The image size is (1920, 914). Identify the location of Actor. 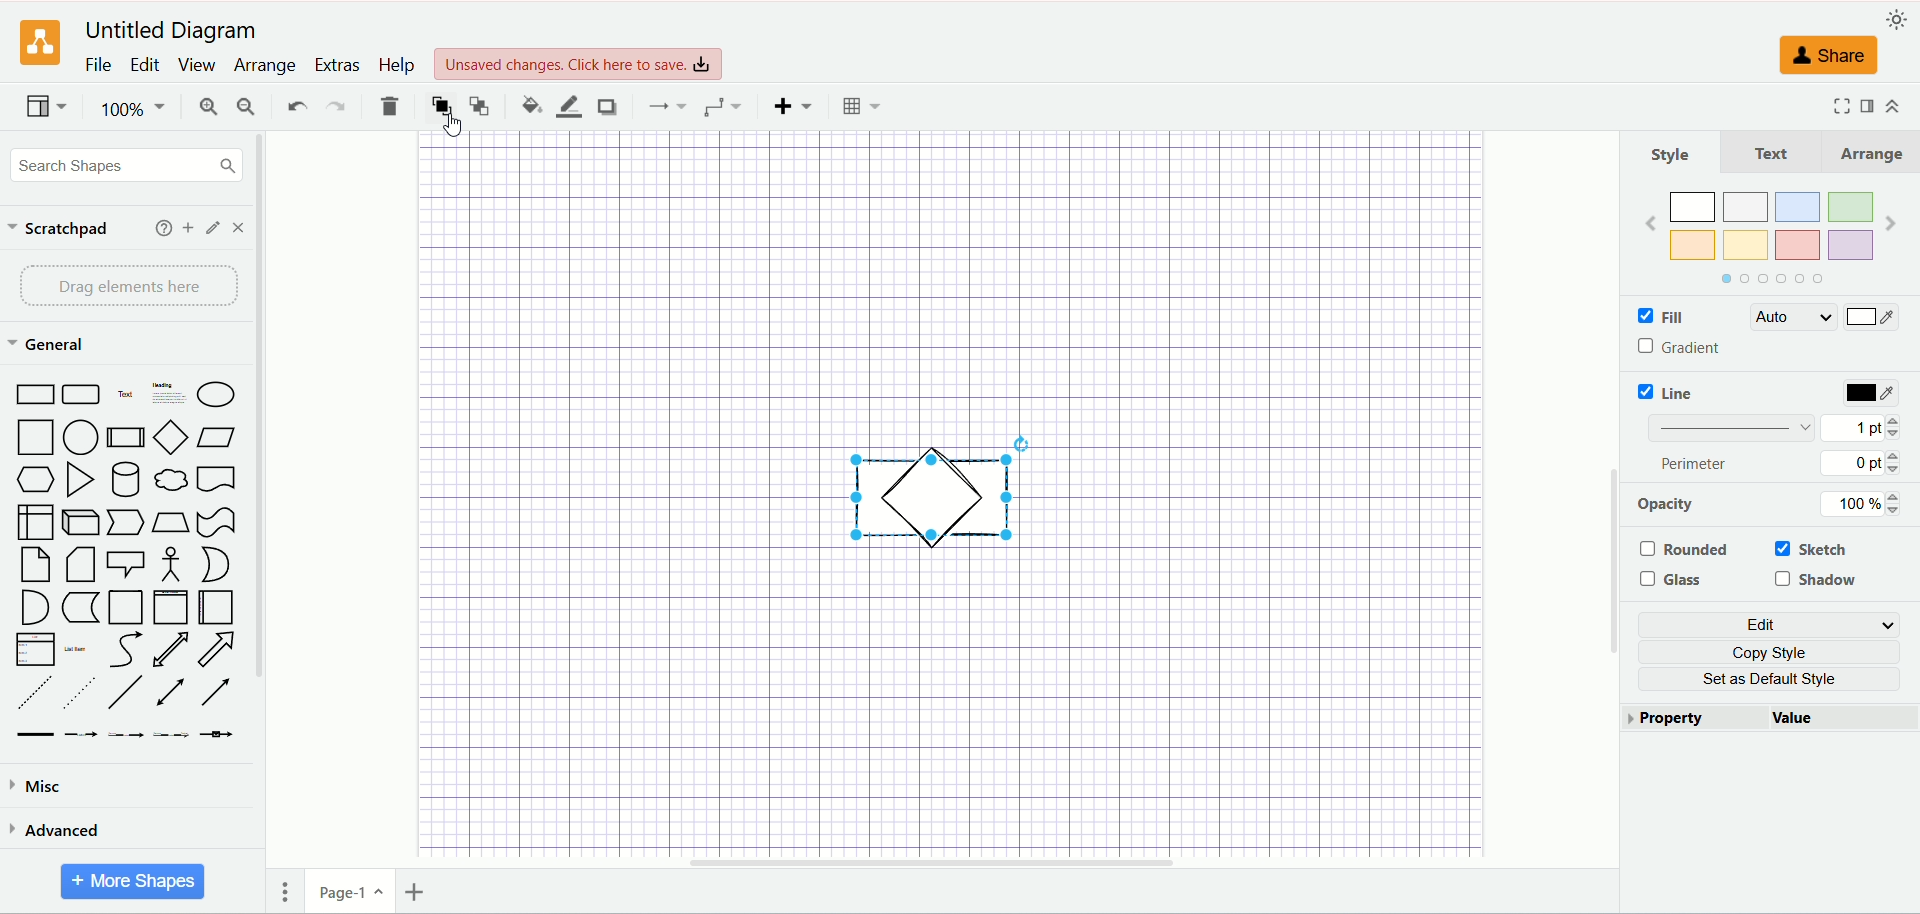
(174, 565).